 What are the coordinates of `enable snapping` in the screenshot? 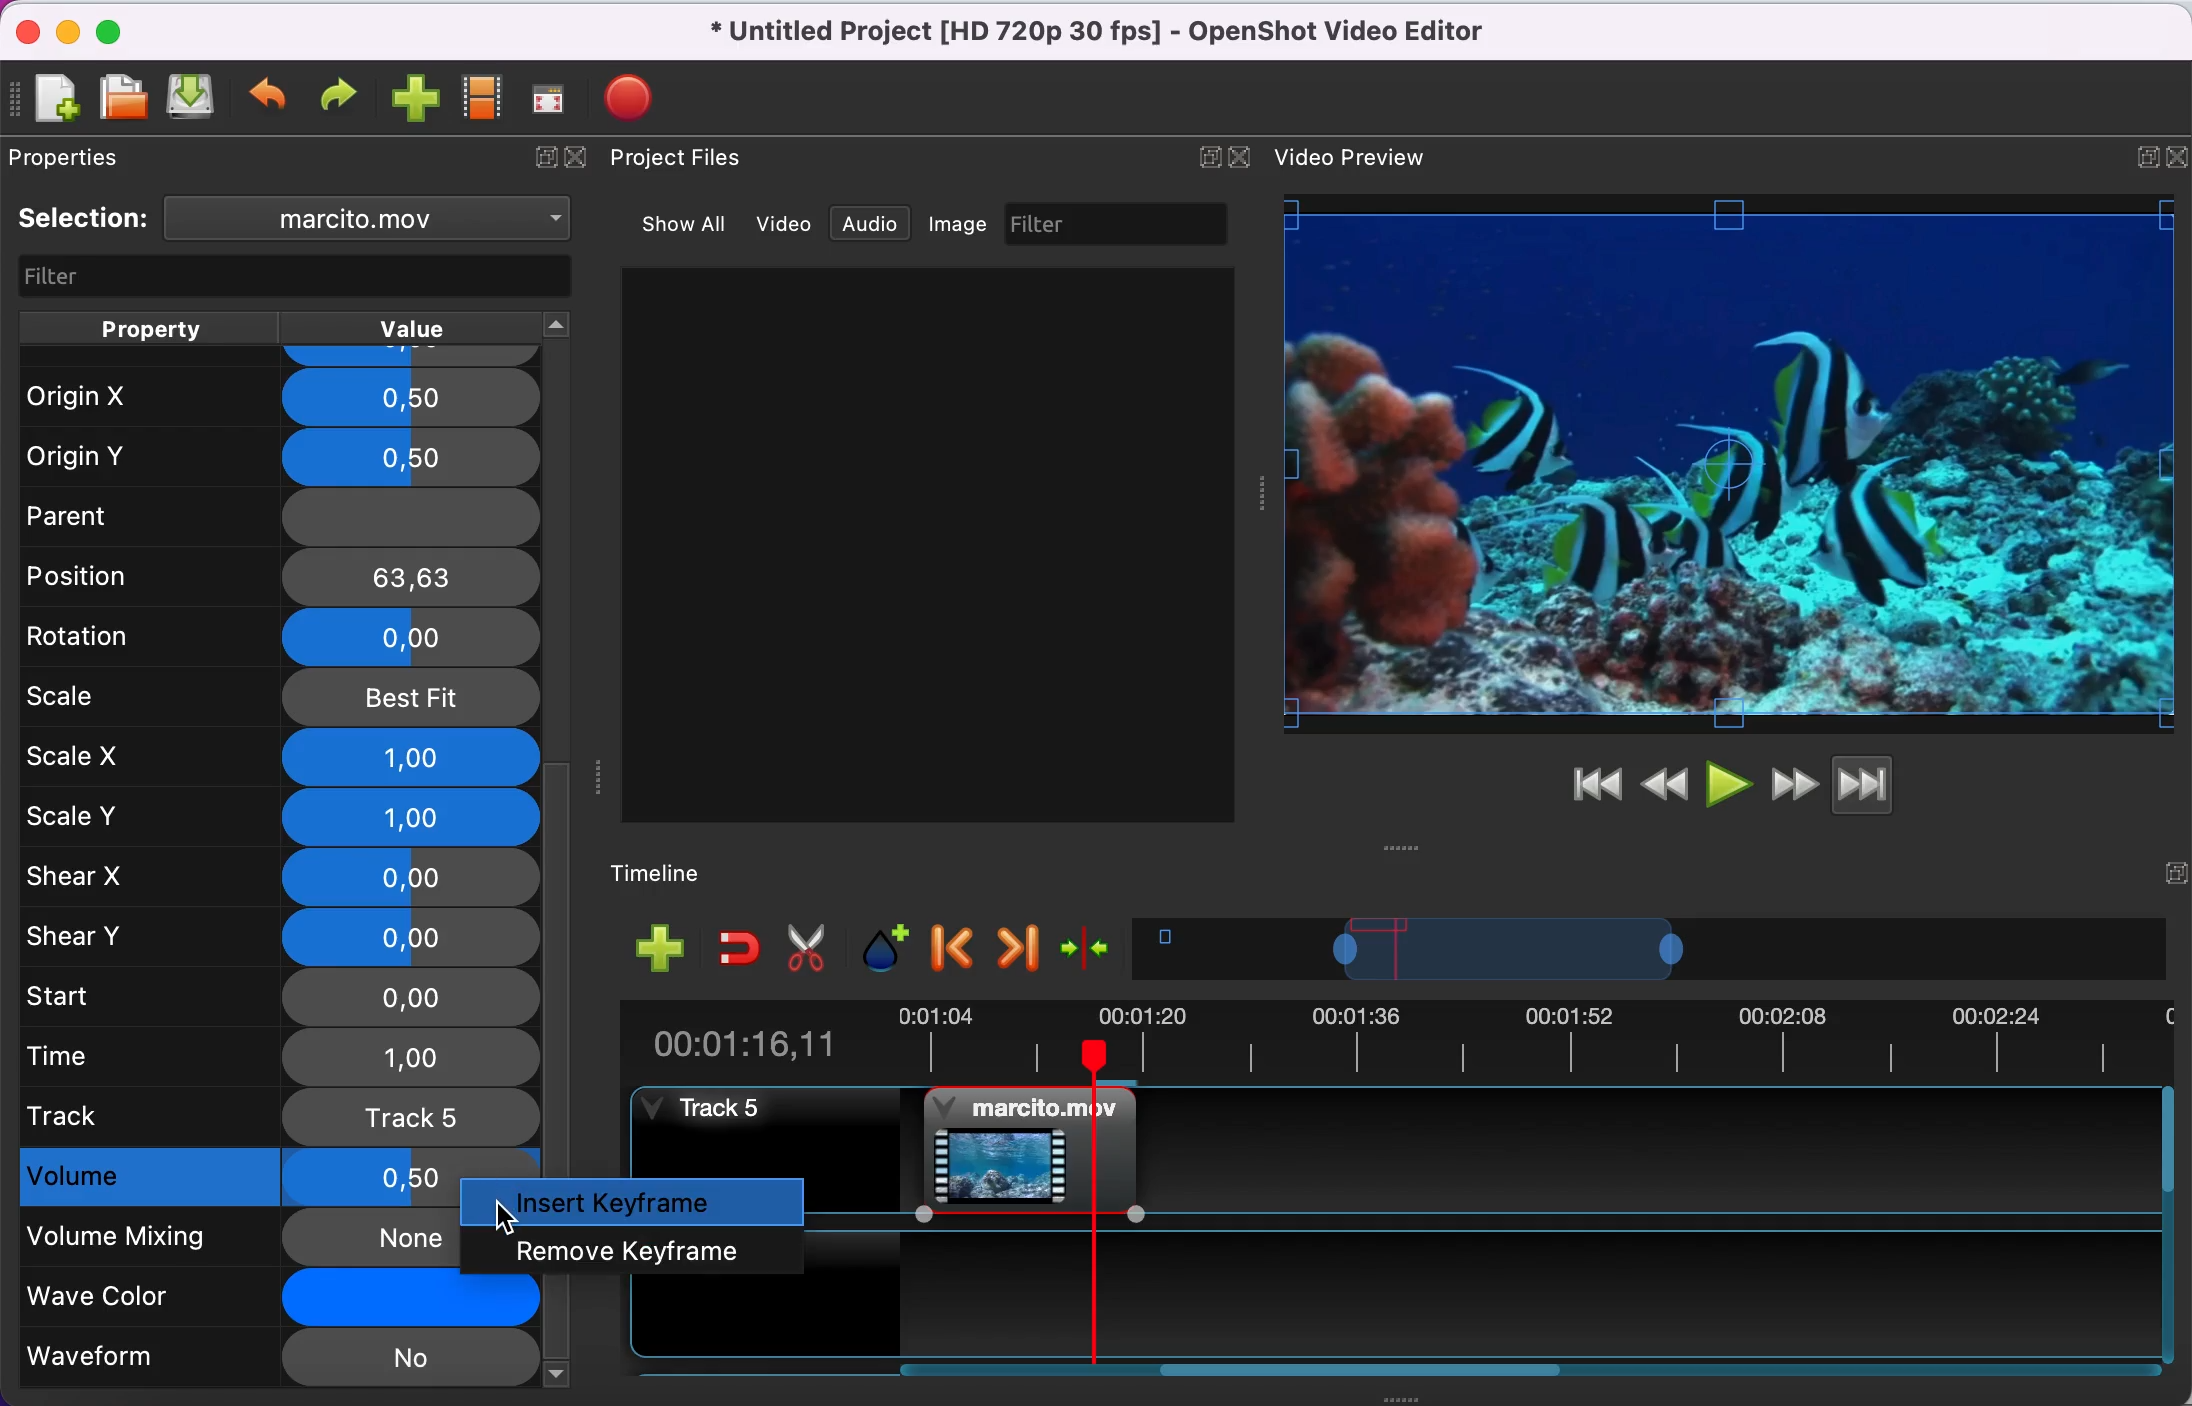 It's located at (733, 949).